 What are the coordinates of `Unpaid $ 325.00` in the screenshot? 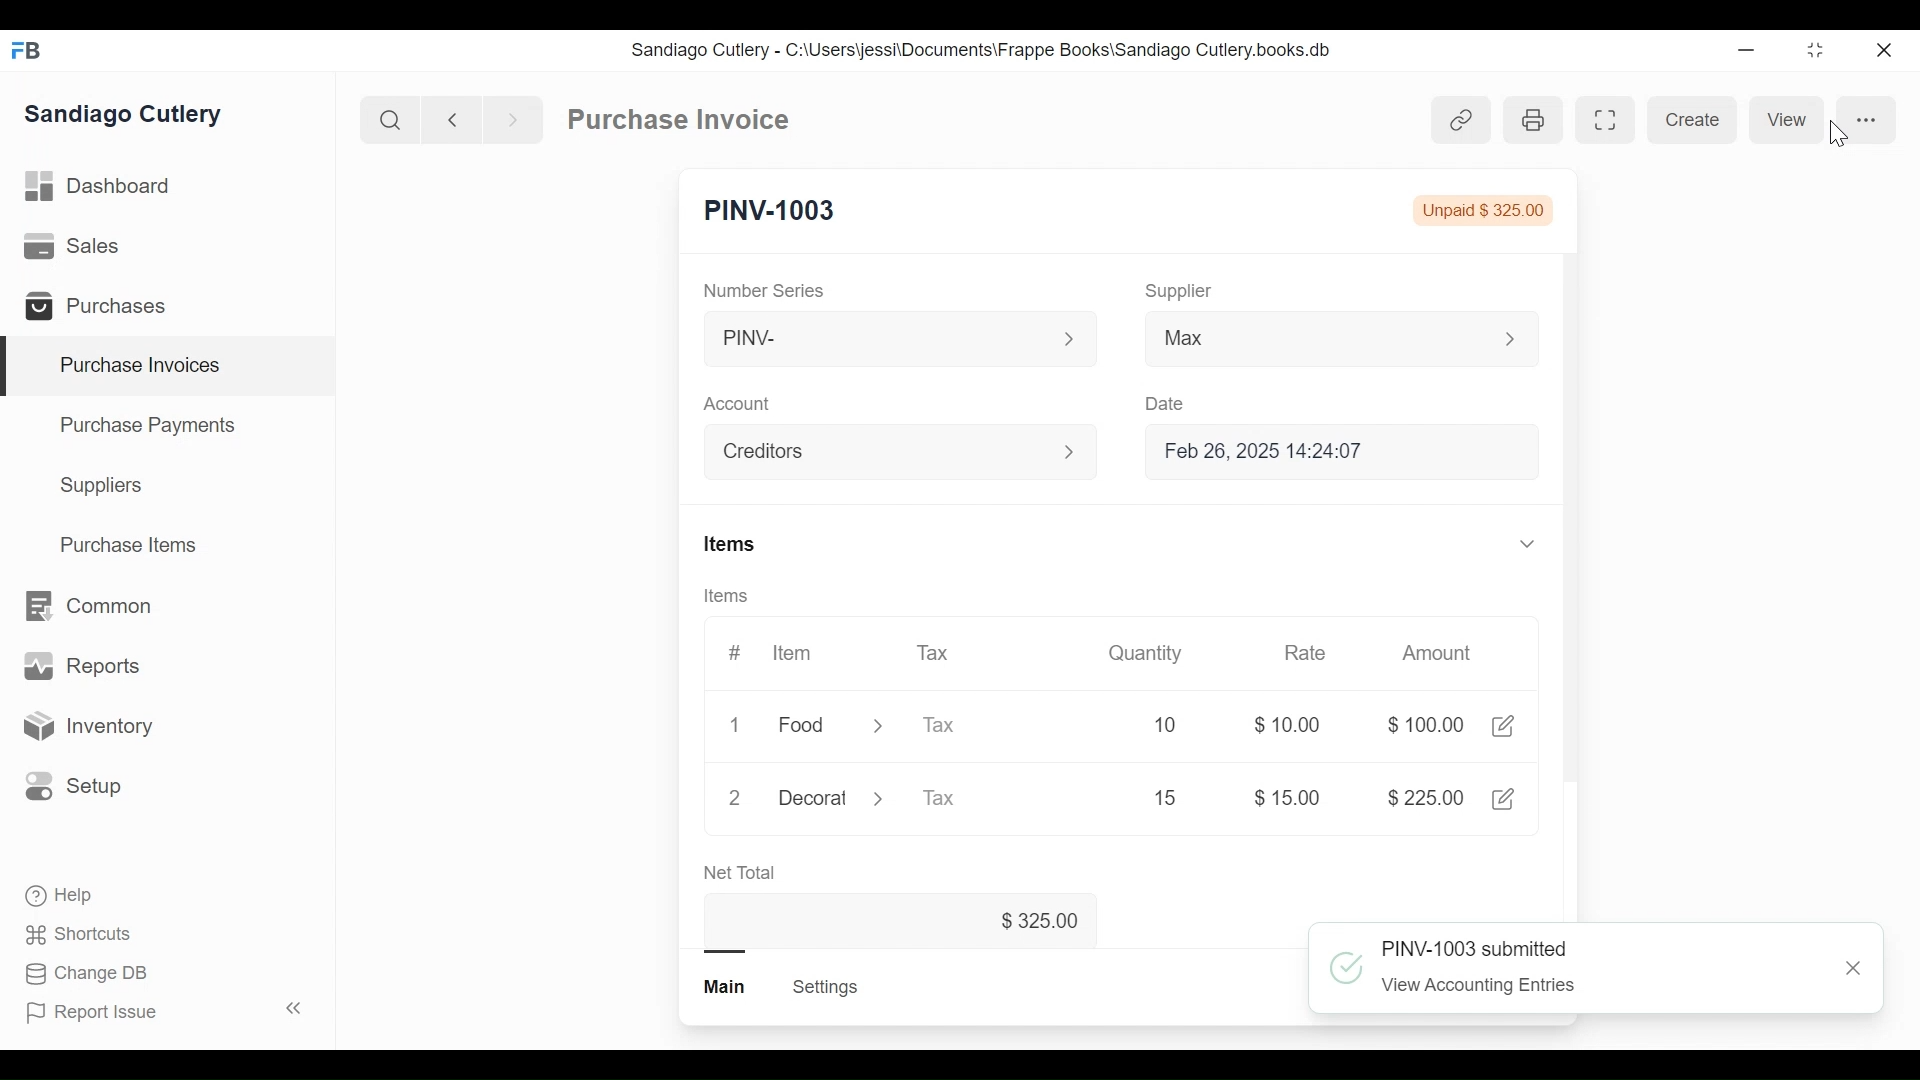 It's located at (1484, 211).